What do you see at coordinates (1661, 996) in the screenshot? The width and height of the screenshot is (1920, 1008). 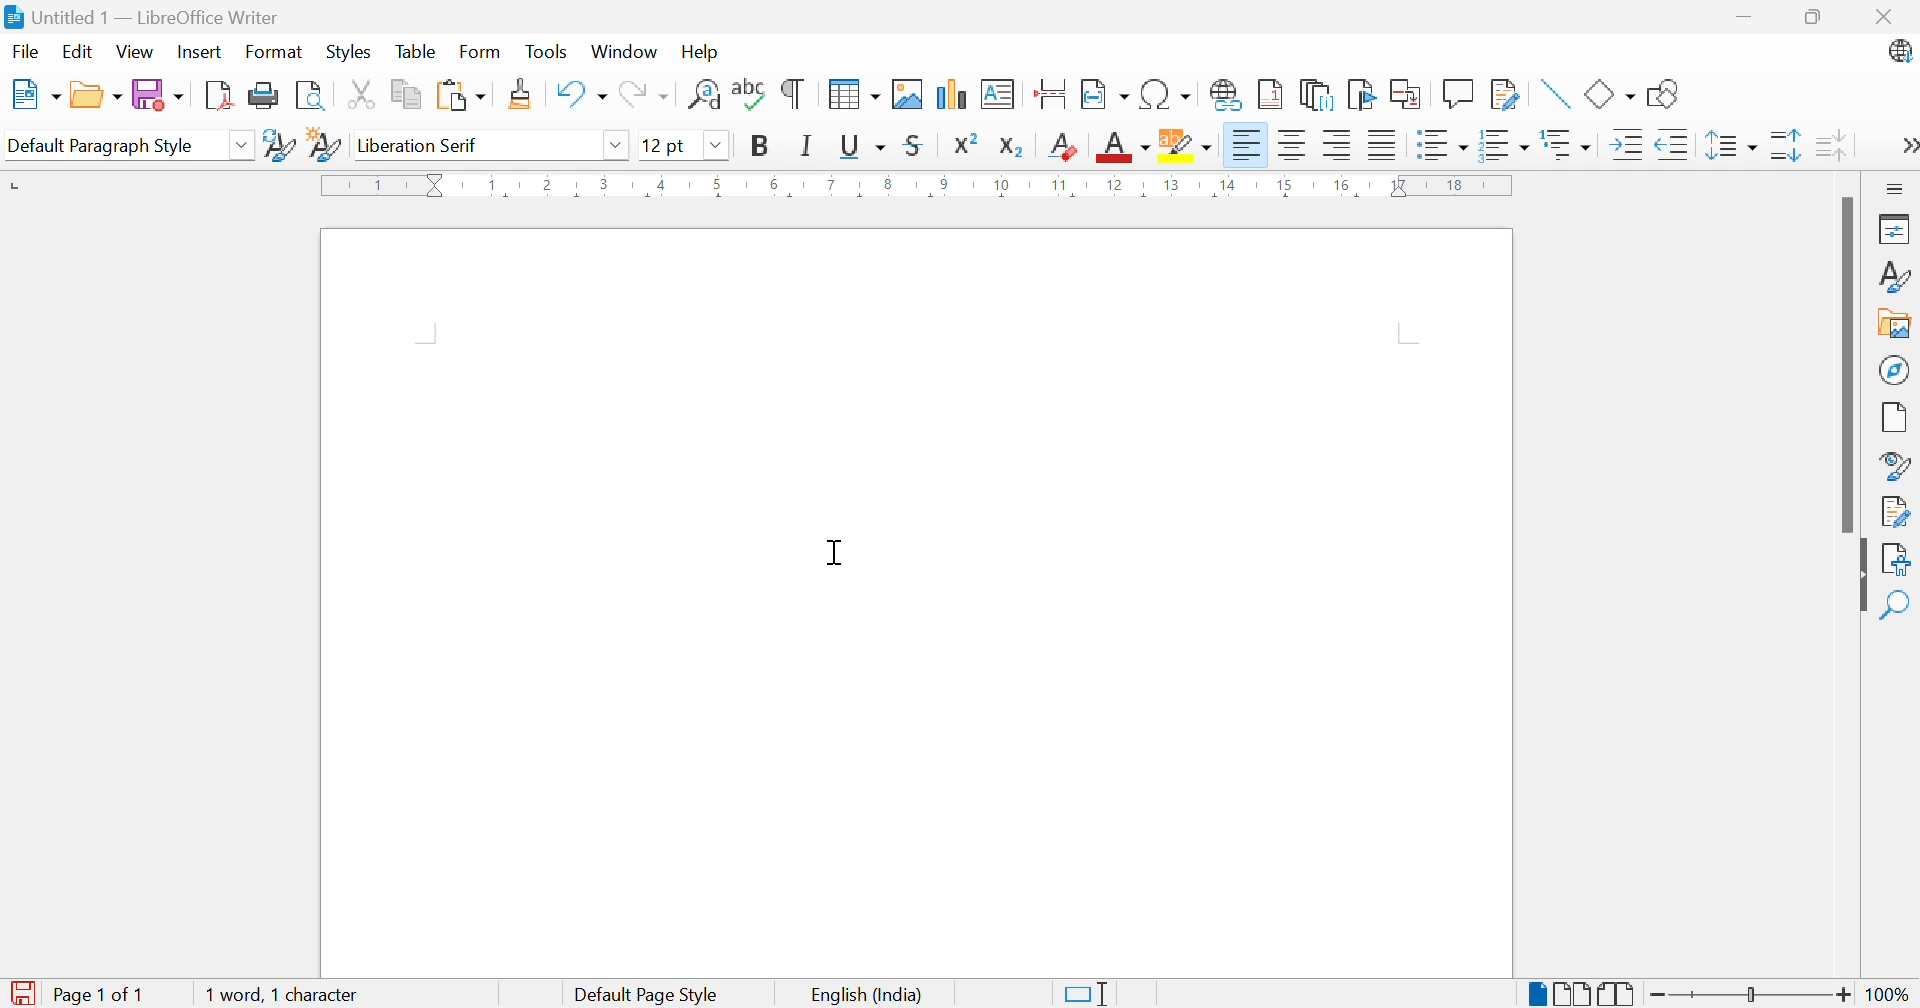 I see `Zoom out` at bounding box center [1661, 996].